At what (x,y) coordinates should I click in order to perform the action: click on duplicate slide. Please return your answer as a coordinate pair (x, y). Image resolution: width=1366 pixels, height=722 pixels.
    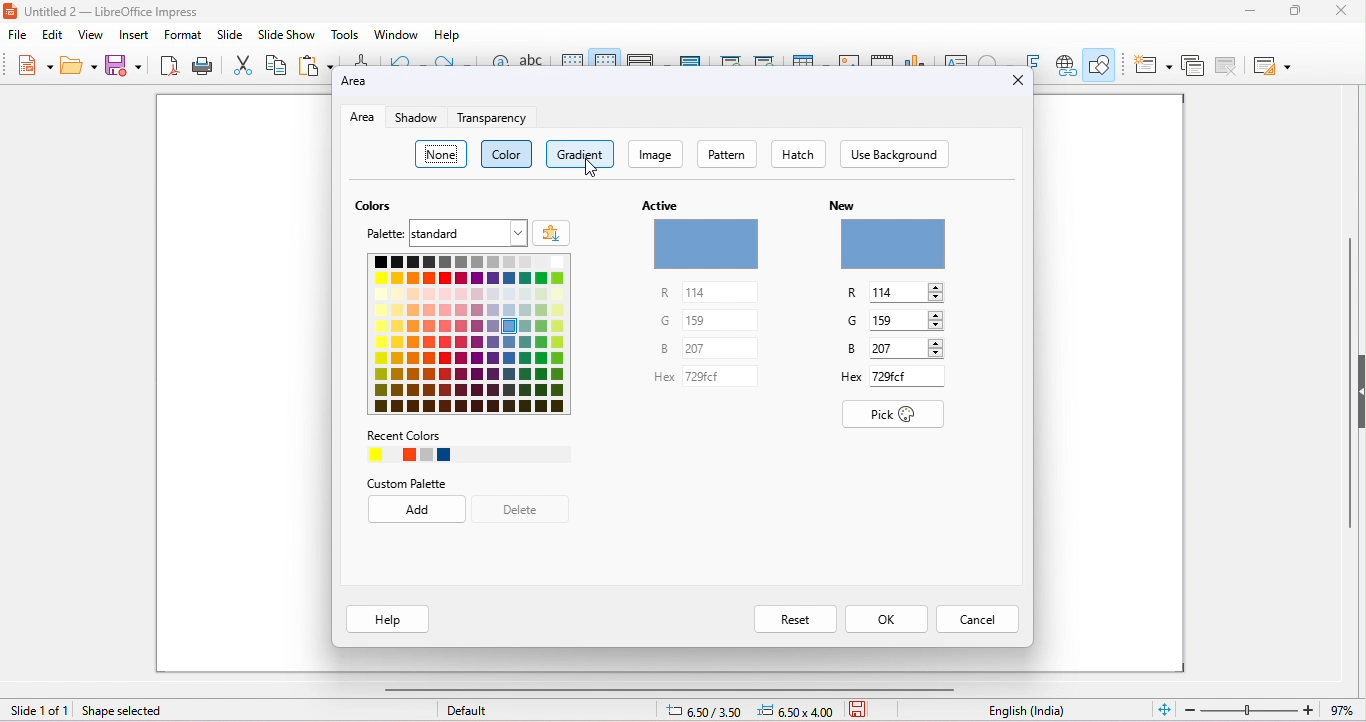
    Looking at the image, I should click on (1193, 68).